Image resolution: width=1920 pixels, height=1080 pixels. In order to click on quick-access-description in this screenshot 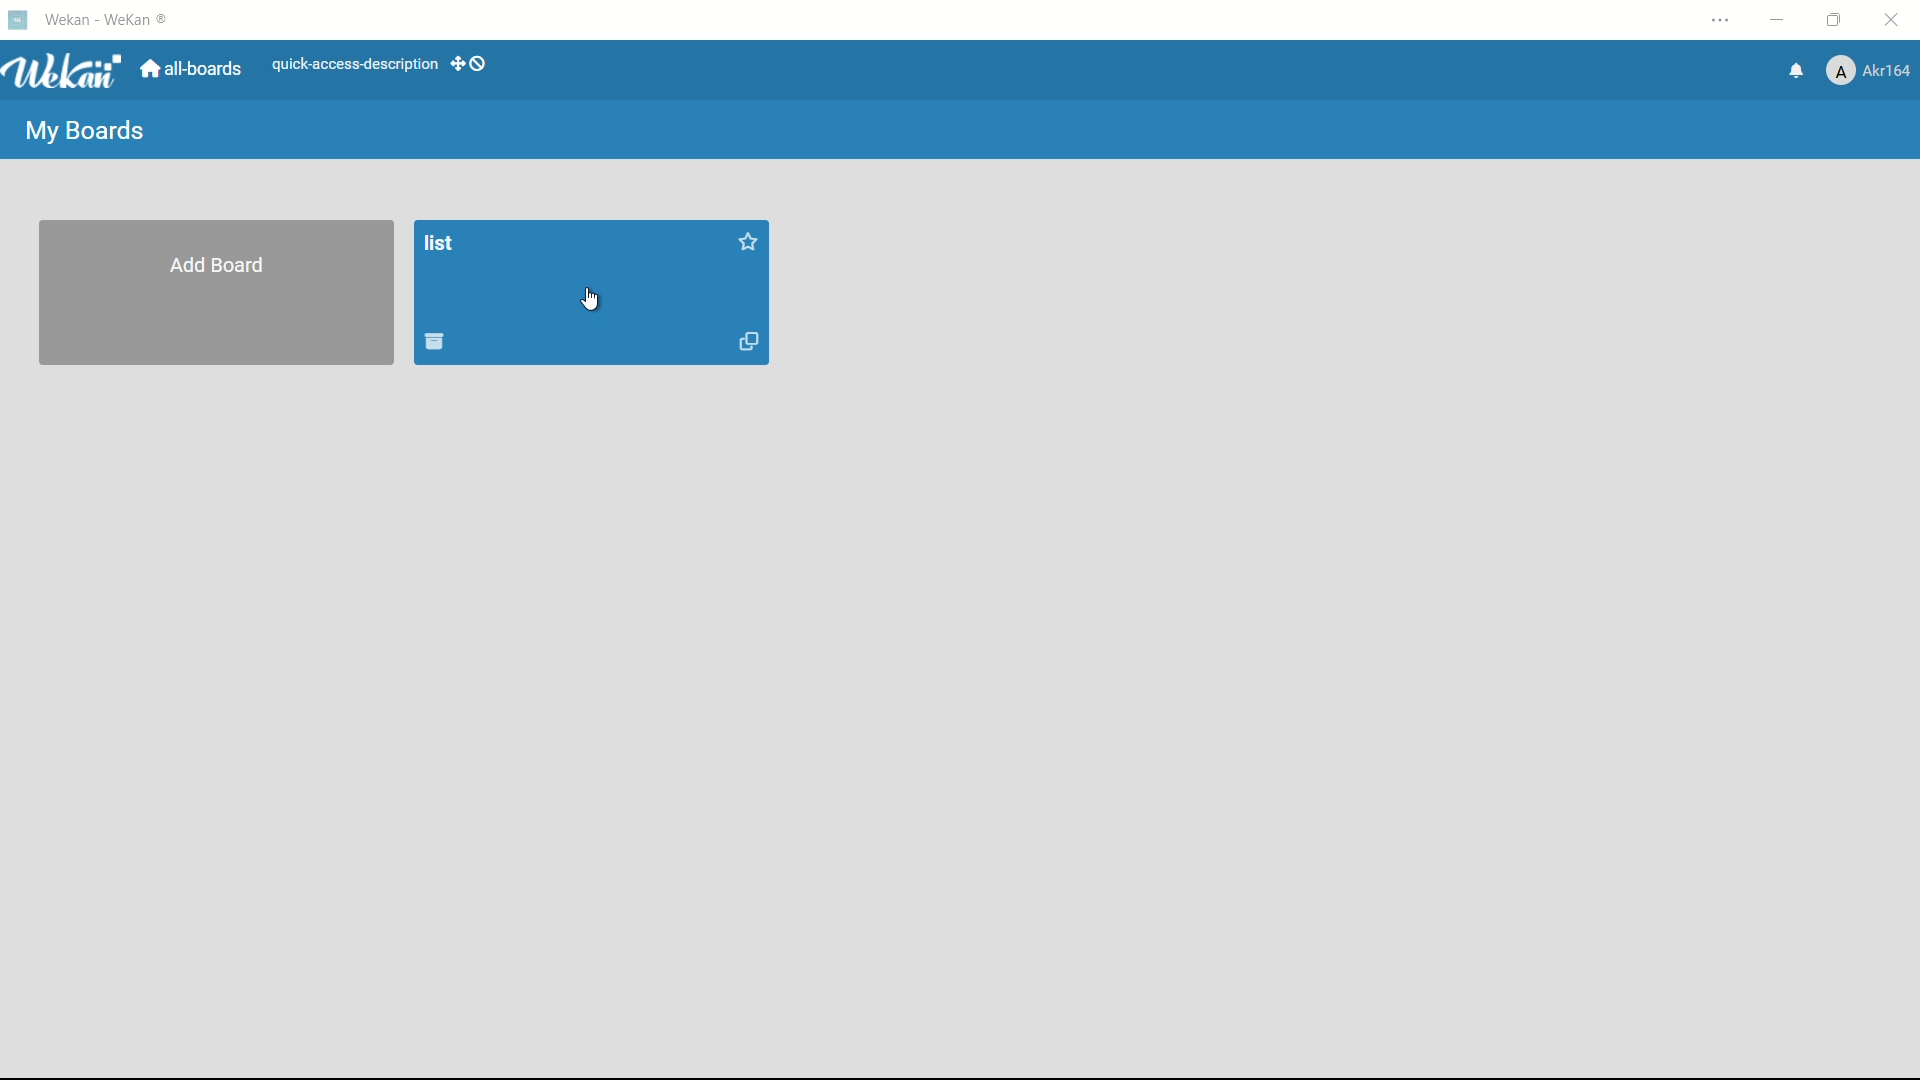, I will do `click(357, 65)`.